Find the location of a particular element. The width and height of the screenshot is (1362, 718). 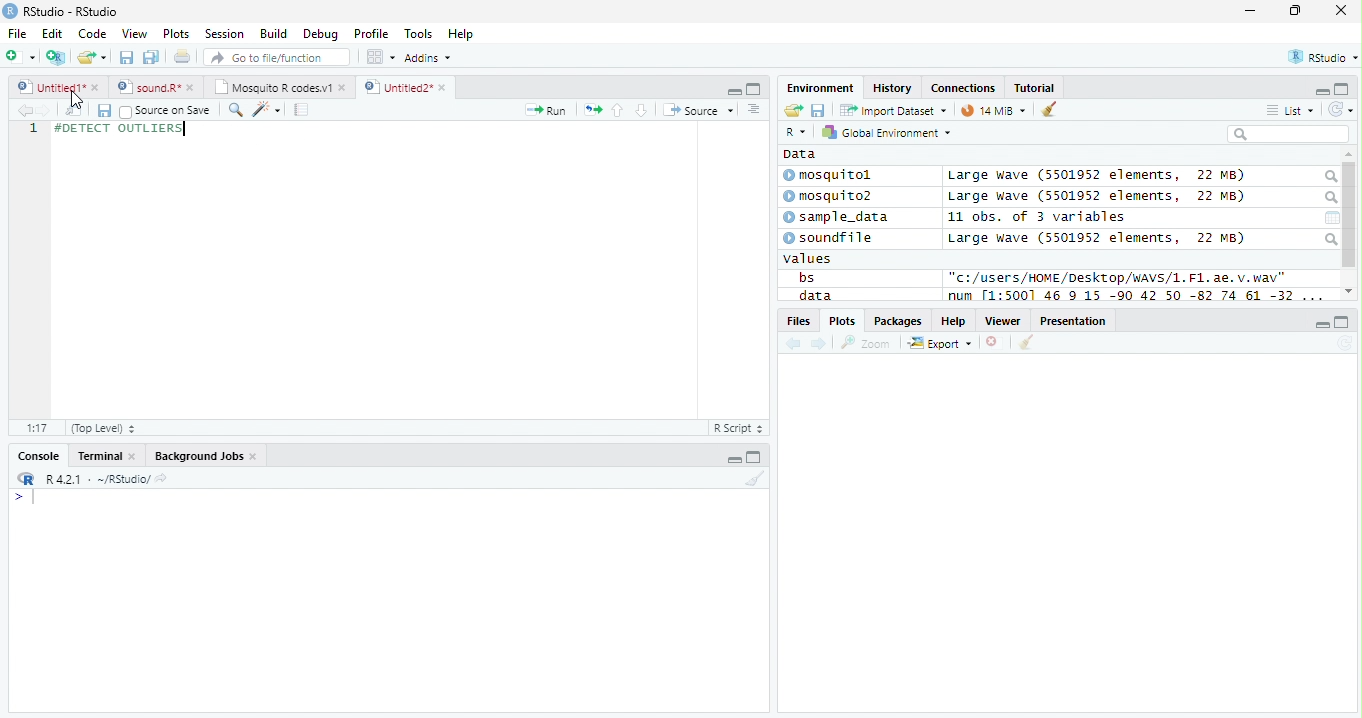

Build is located at coordinates (274, 33).